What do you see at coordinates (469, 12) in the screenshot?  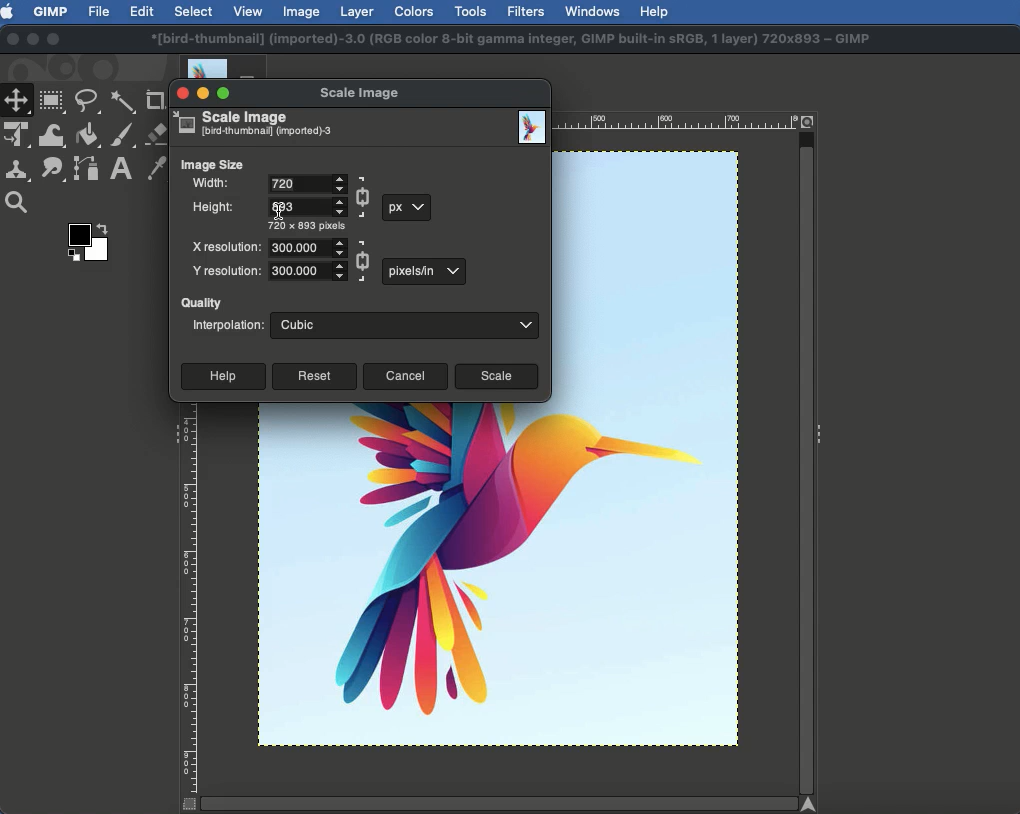 I see `Tools` at bounding box center [469, 12].